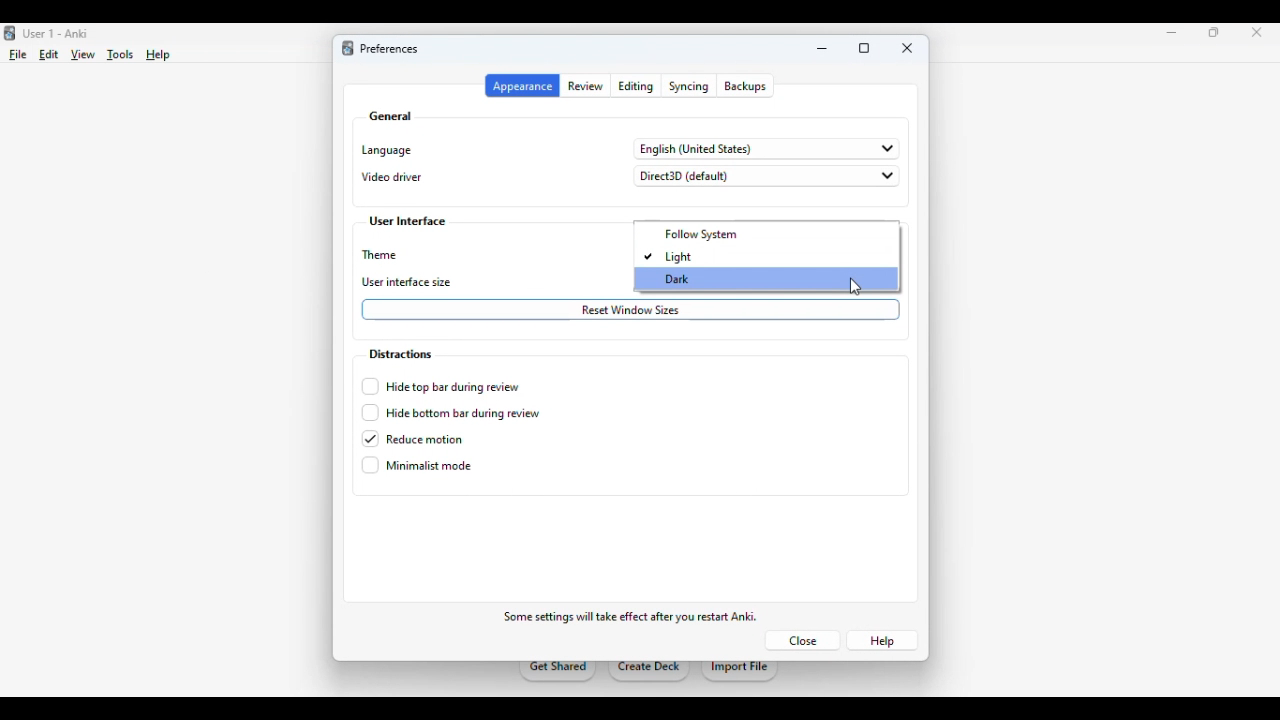  What do you see at coordinates (347, 48) in the screenshot?
I see `logo` at bounding box center [347, 48].